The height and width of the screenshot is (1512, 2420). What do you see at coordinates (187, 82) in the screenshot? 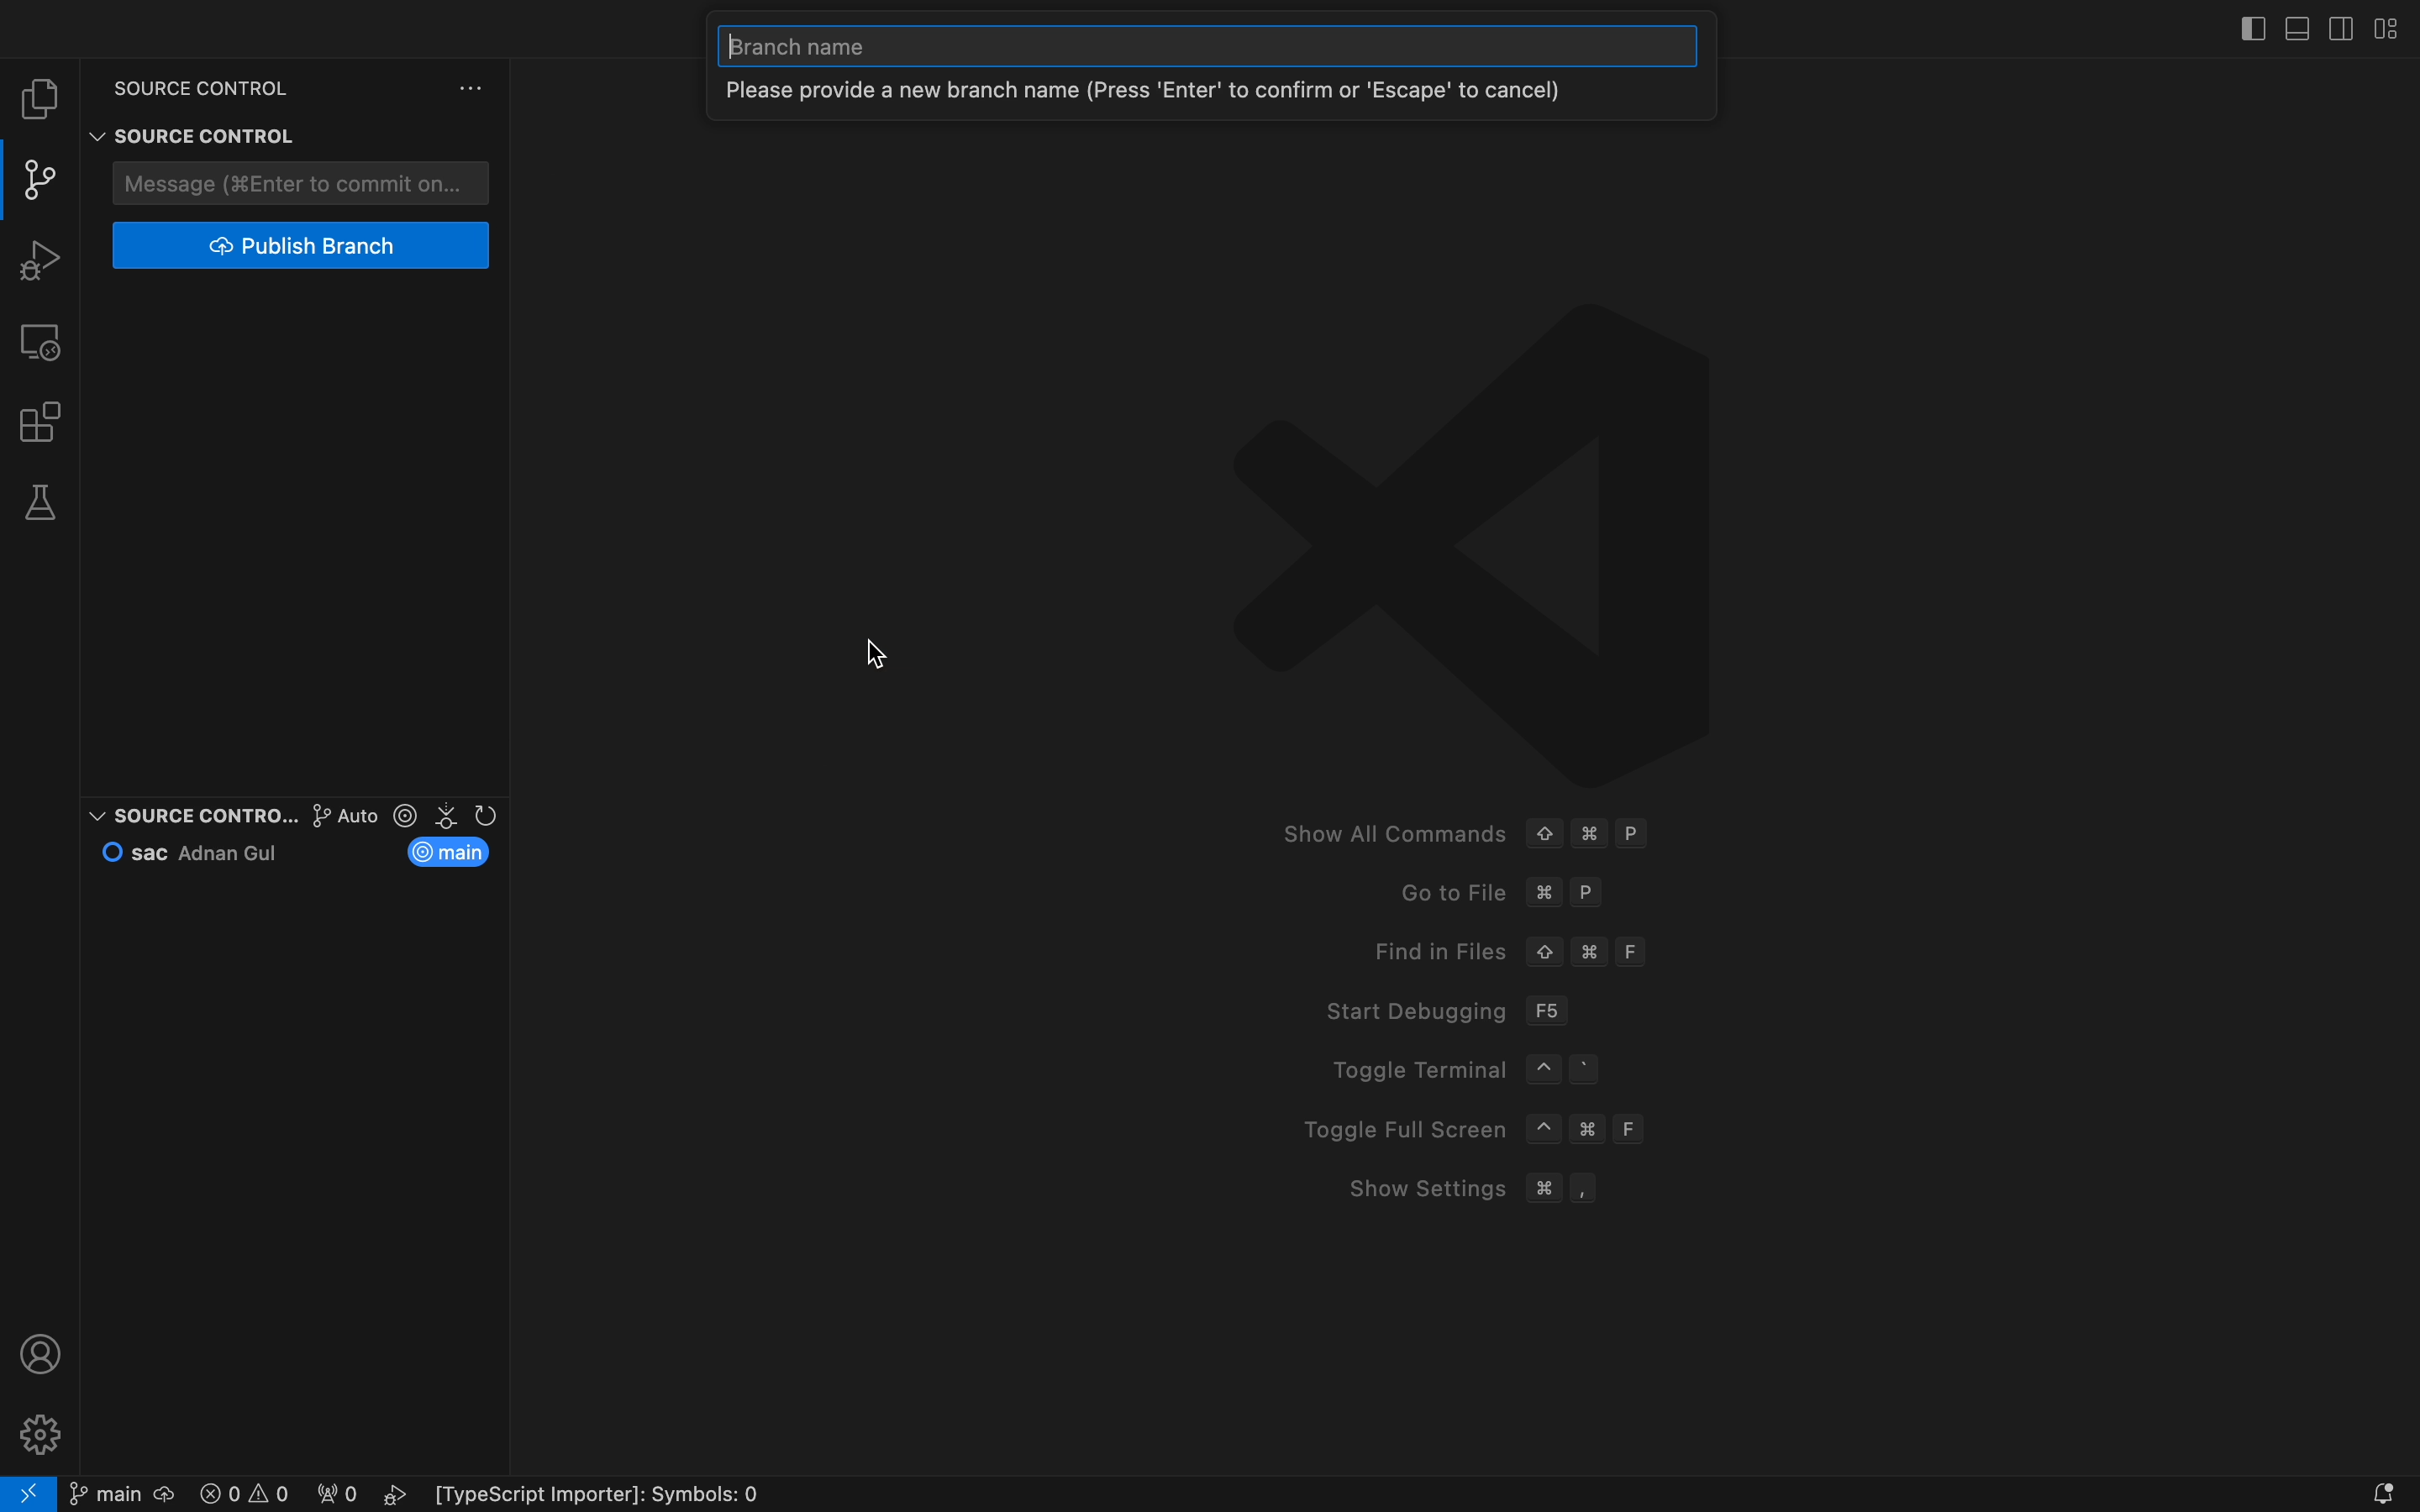
I see `source` at bounding box center [187, 82].